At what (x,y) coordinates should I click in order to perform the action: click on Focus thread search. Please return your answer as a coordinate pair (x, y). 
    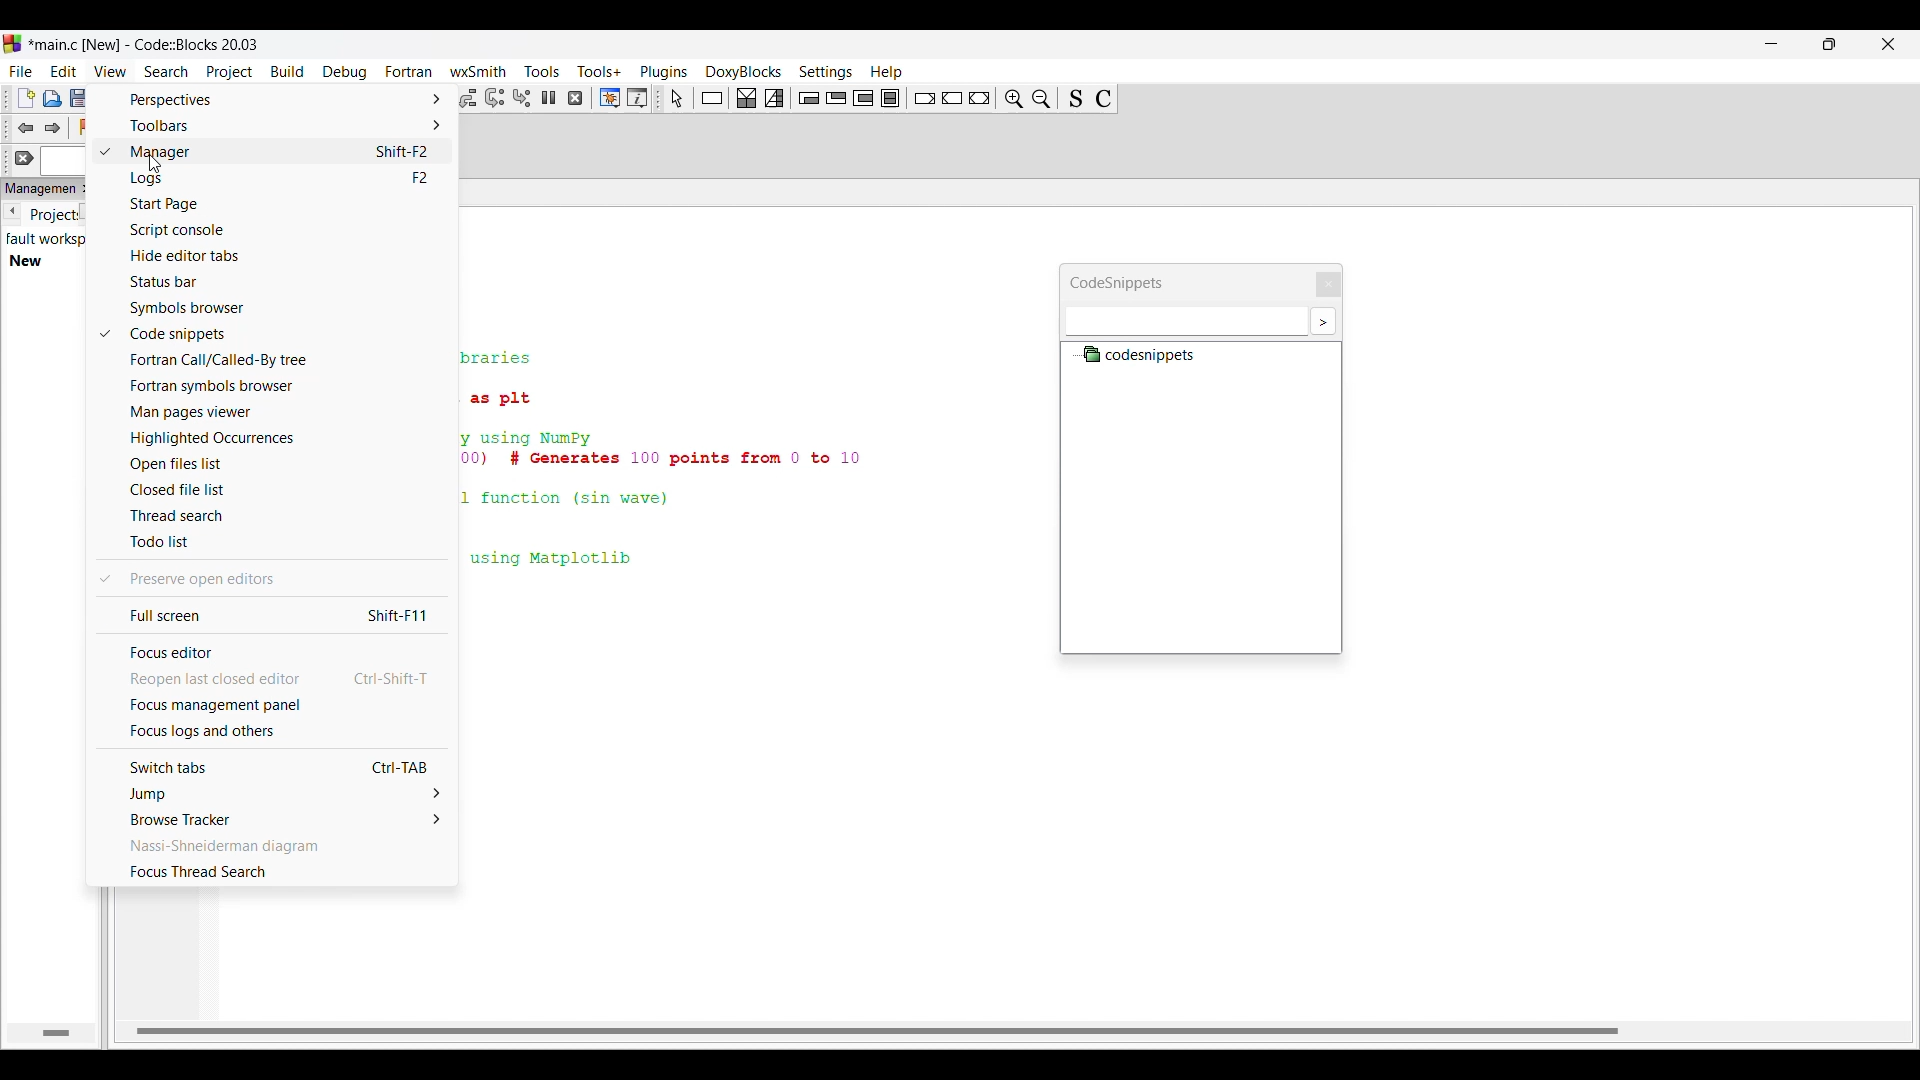
    Looking at the image, I should click on (273, 871).